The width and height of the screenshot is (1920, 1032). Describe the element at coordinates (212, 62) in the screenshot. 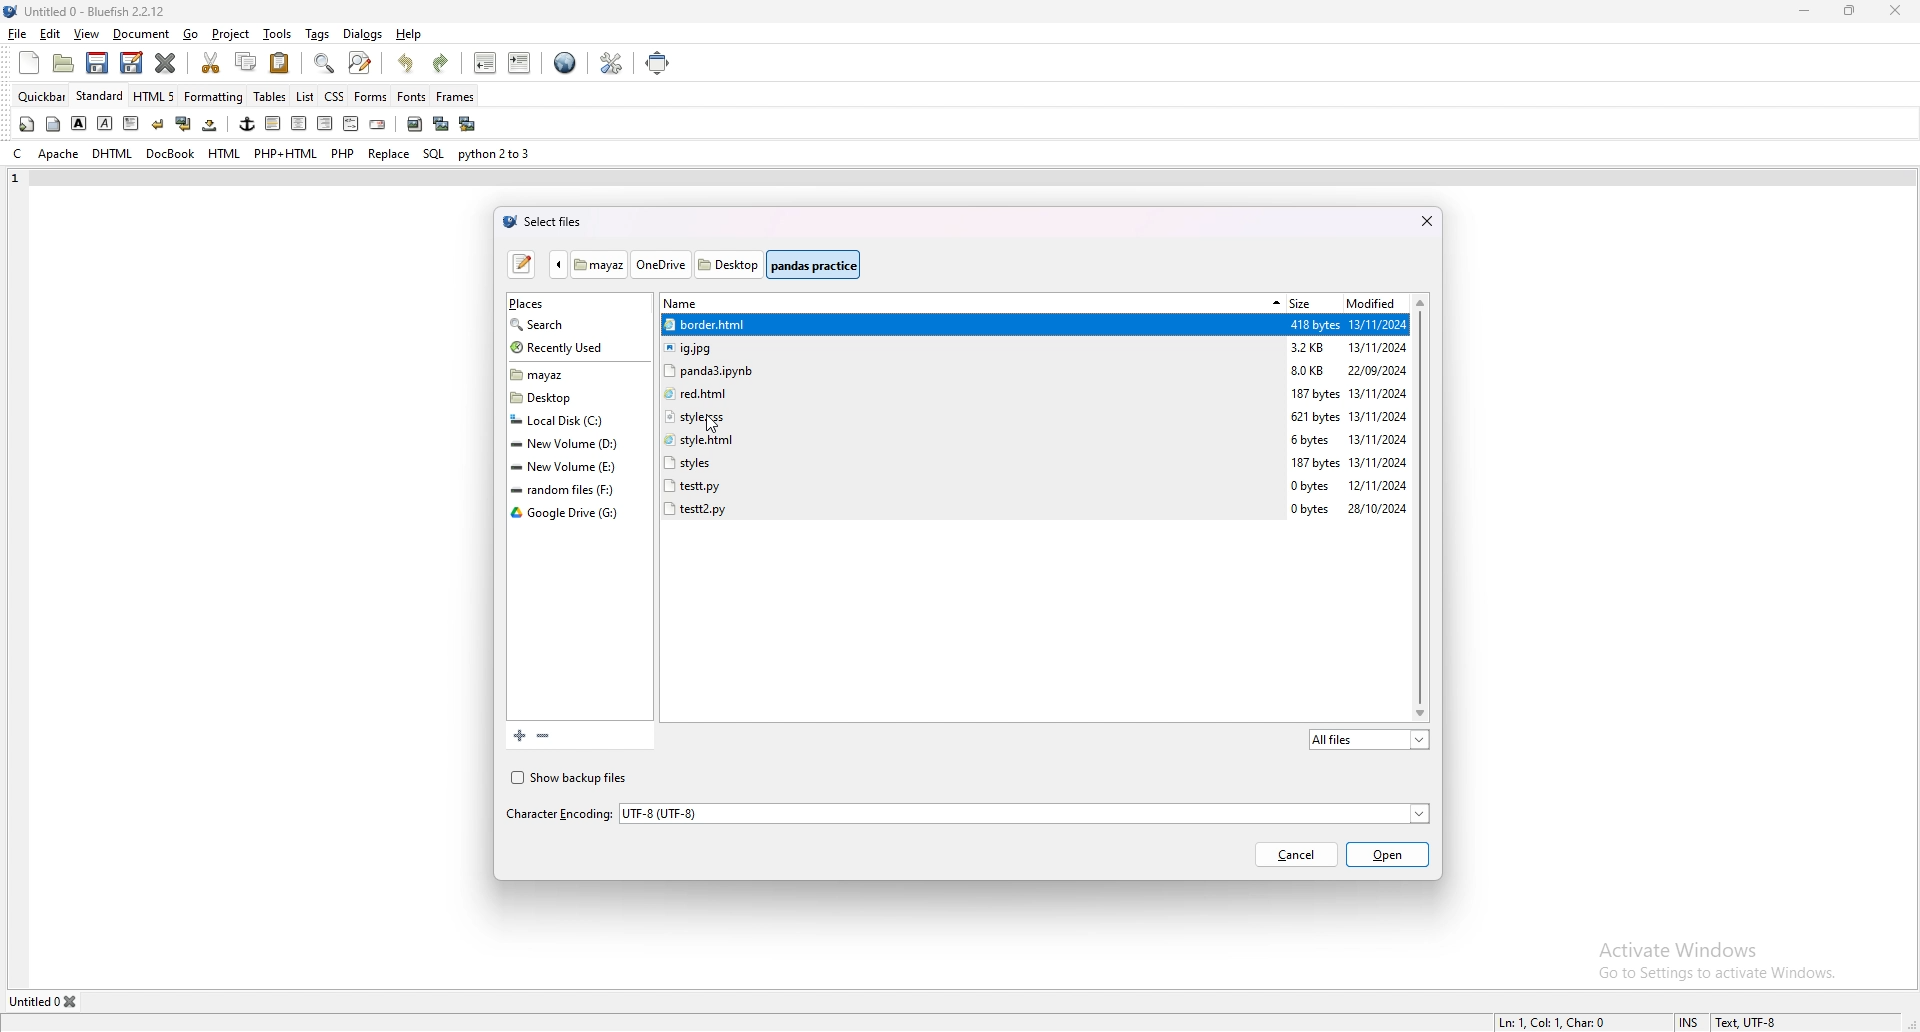

I see `cut` at that location.